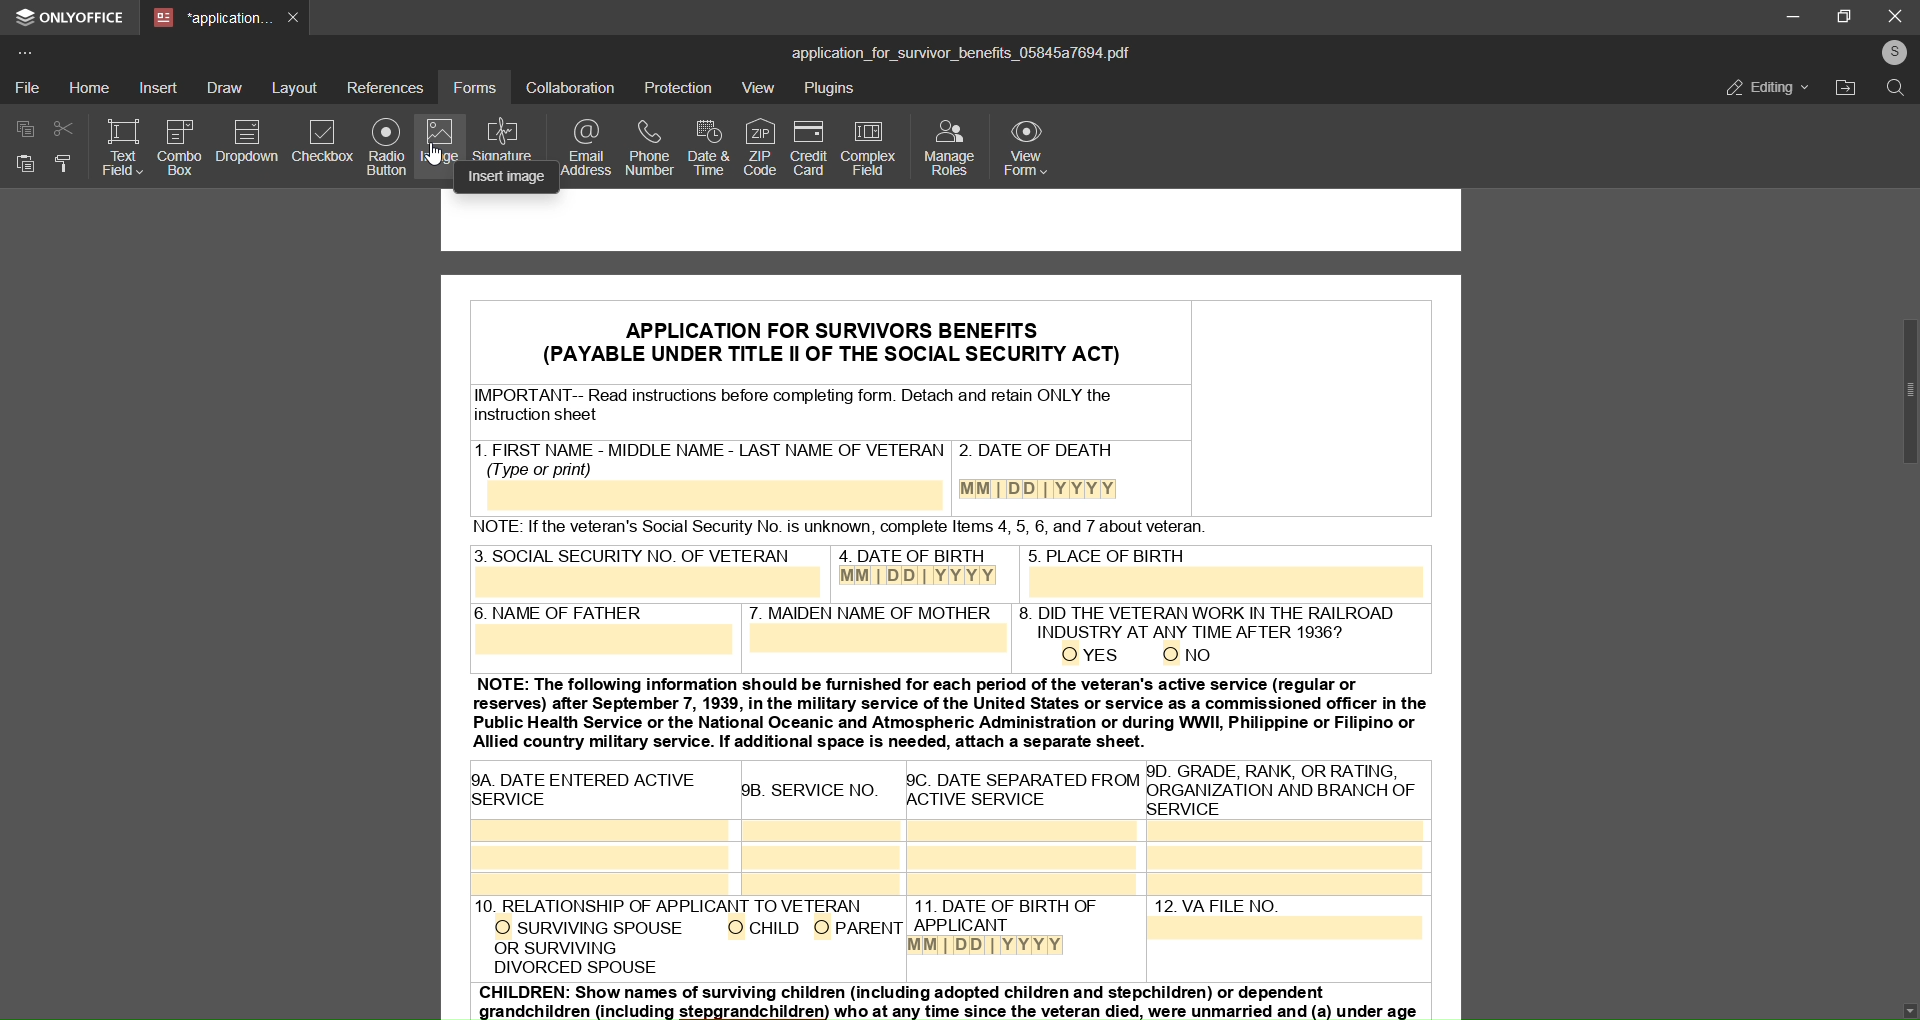 The image size is (1920, 1020). What do you see at coordinates (90, 87) in the screenshot?
I see `home` at bounding box center [90, 87].